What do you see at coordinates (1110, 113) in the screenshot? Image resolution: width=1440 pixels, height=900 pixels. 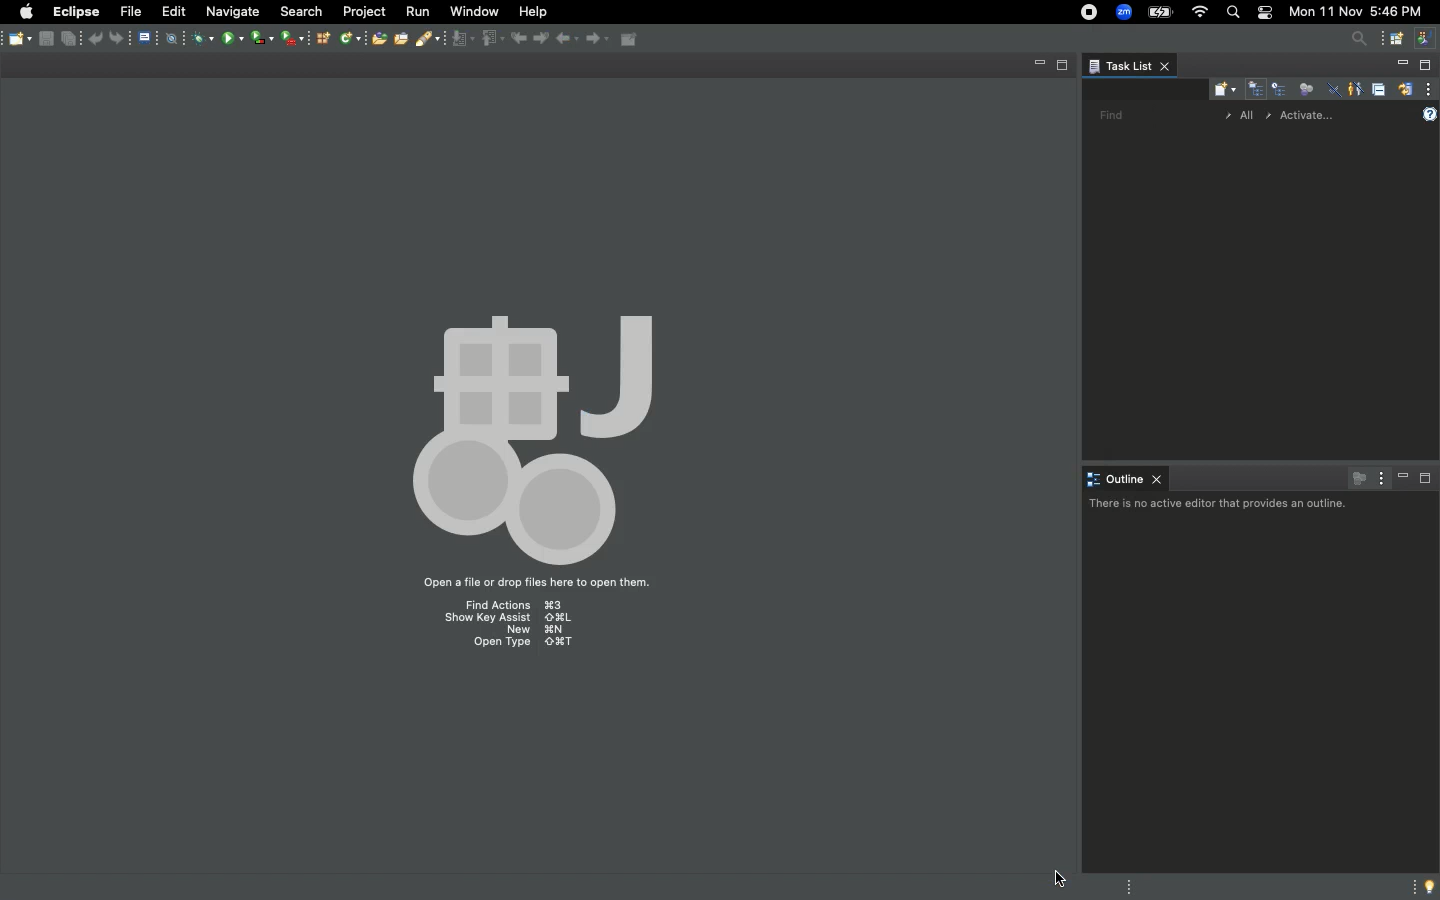 I see `Find` at bounding box center [1110, 113].